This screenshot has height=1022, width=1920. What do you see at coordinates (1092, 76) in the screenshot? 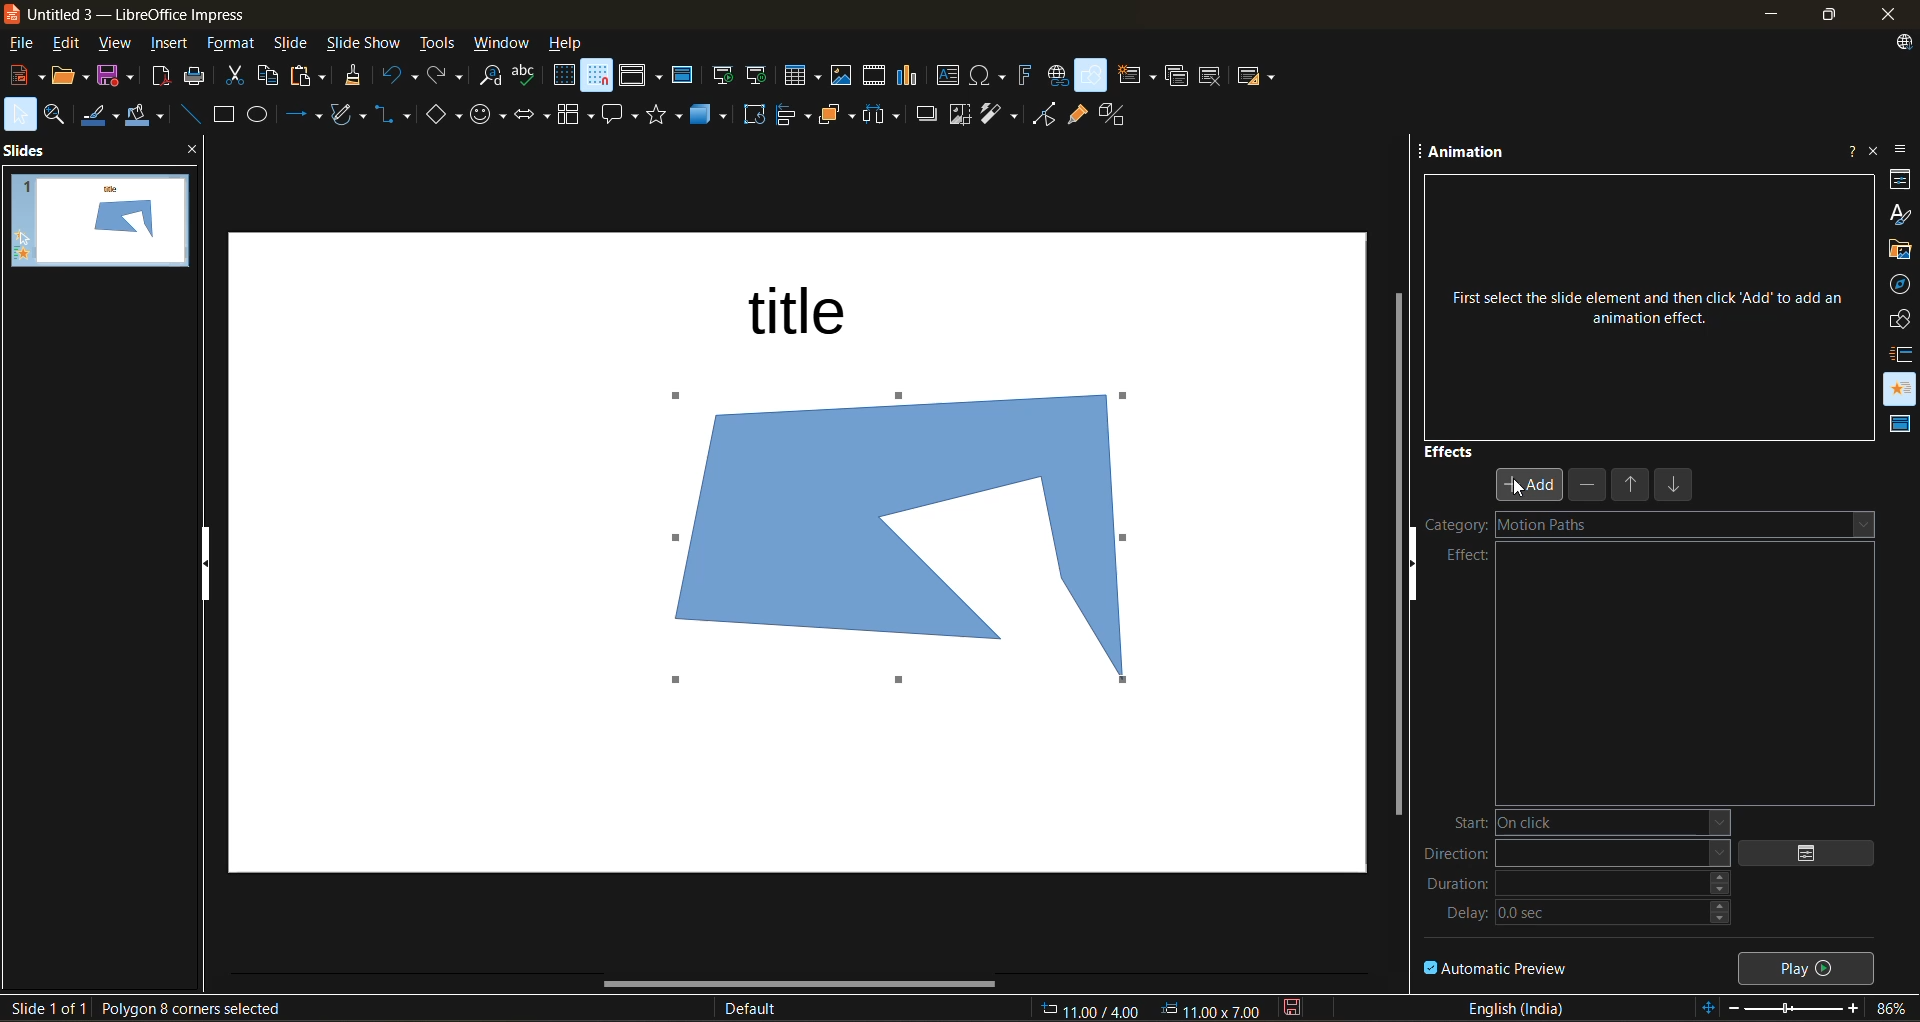
I see `show draw functions` at bounding box center [1092, 76].